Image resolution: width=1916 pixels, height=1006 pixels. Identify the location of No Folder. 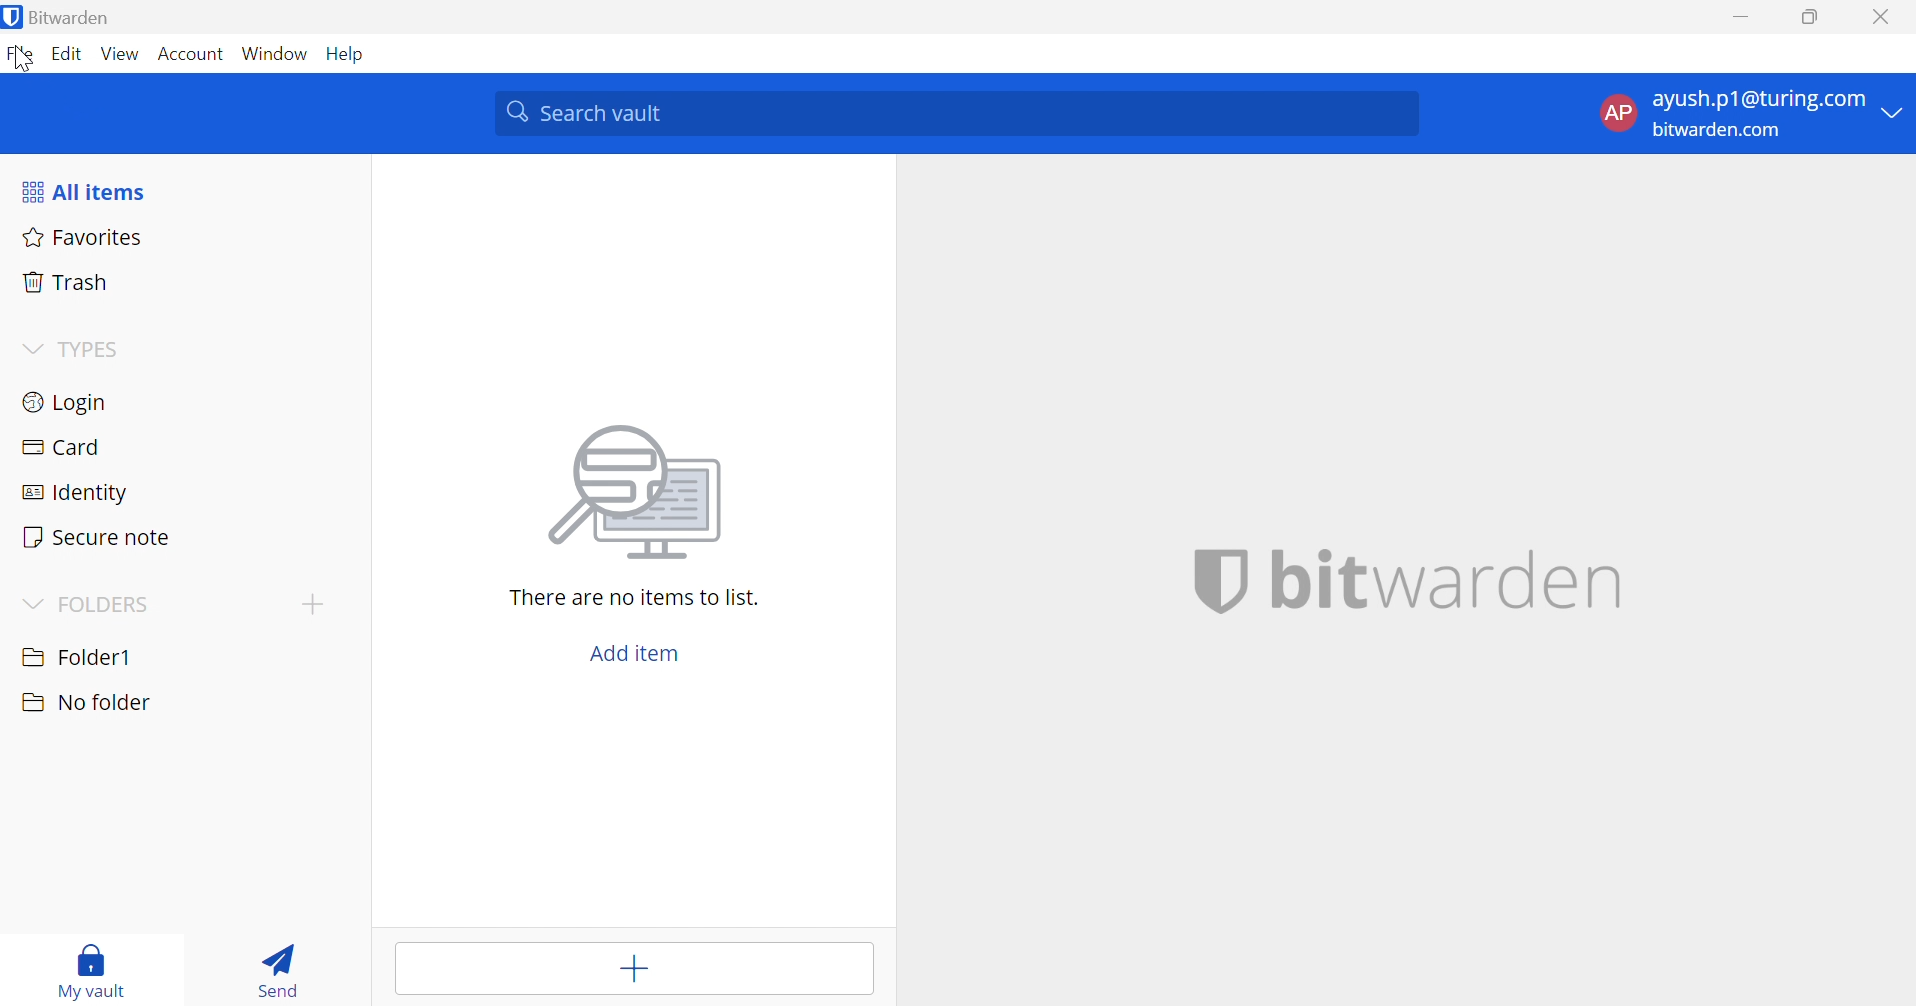
(88, 705).